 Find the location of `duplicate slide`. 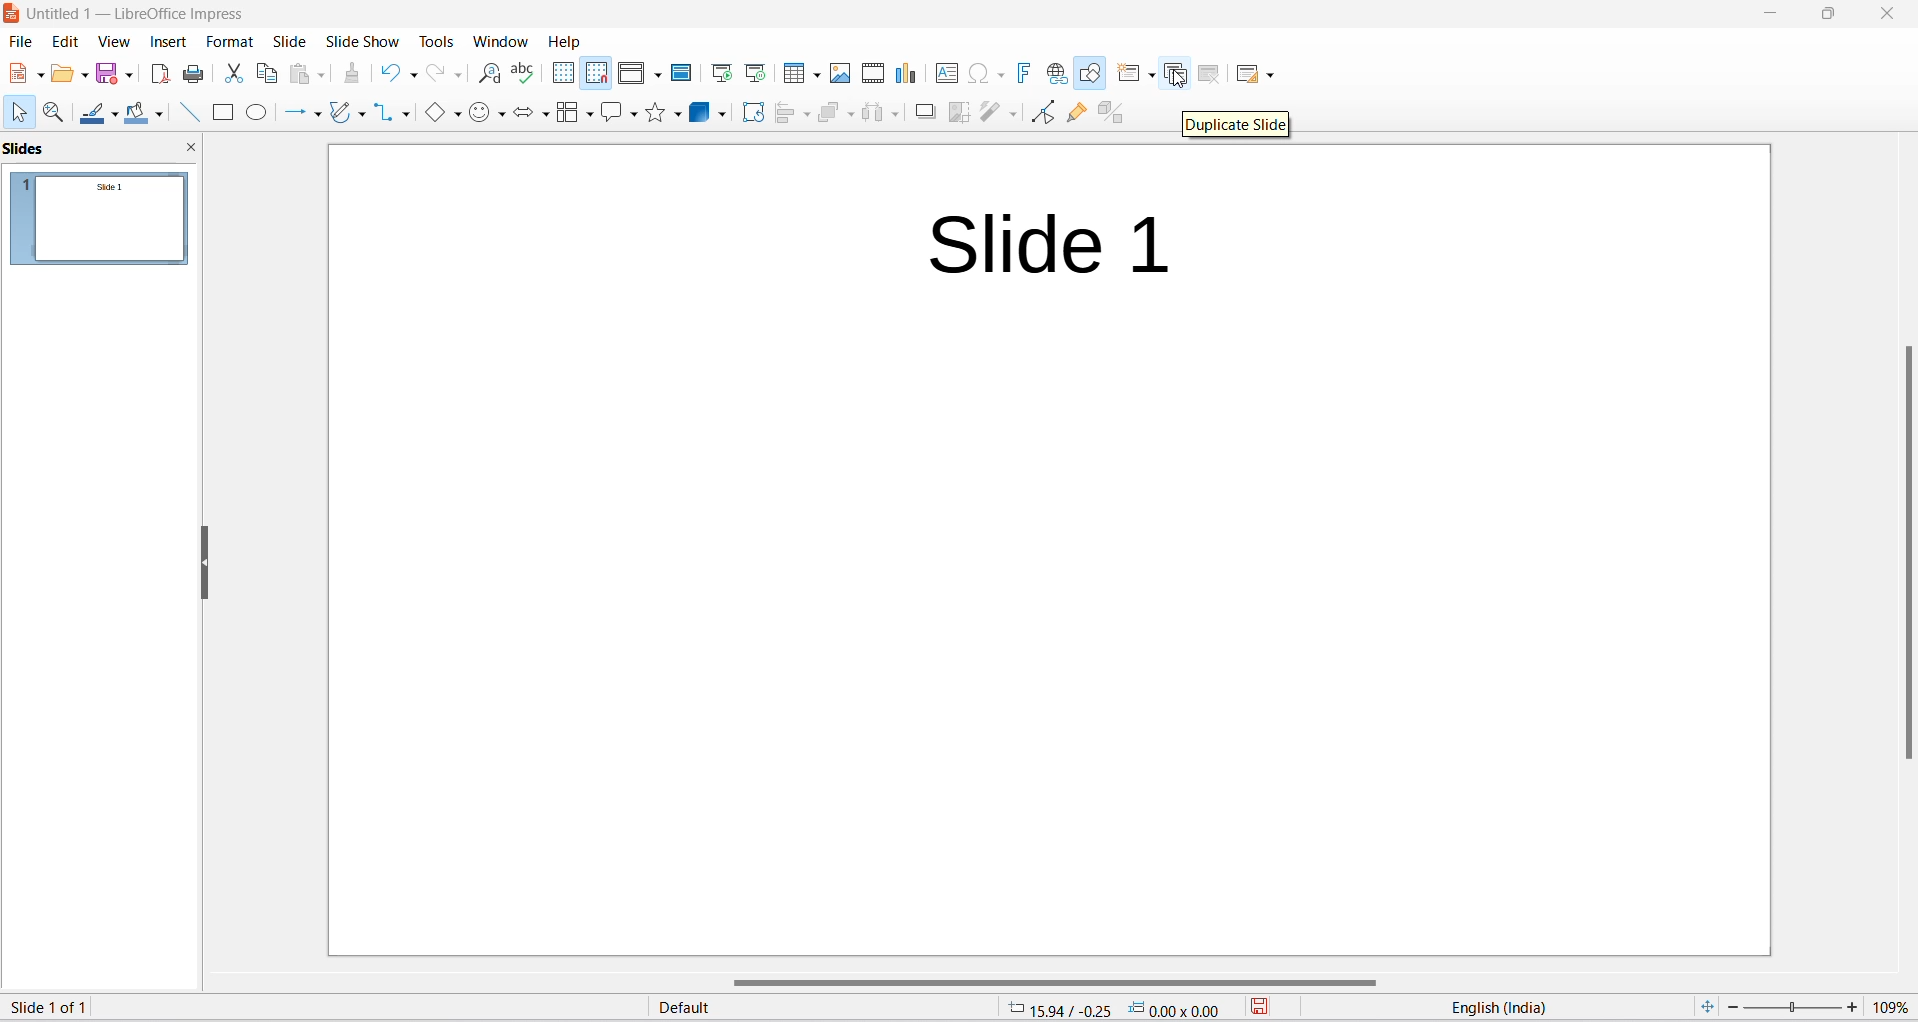

duplicate slide is located at coordinates (1178, 72).